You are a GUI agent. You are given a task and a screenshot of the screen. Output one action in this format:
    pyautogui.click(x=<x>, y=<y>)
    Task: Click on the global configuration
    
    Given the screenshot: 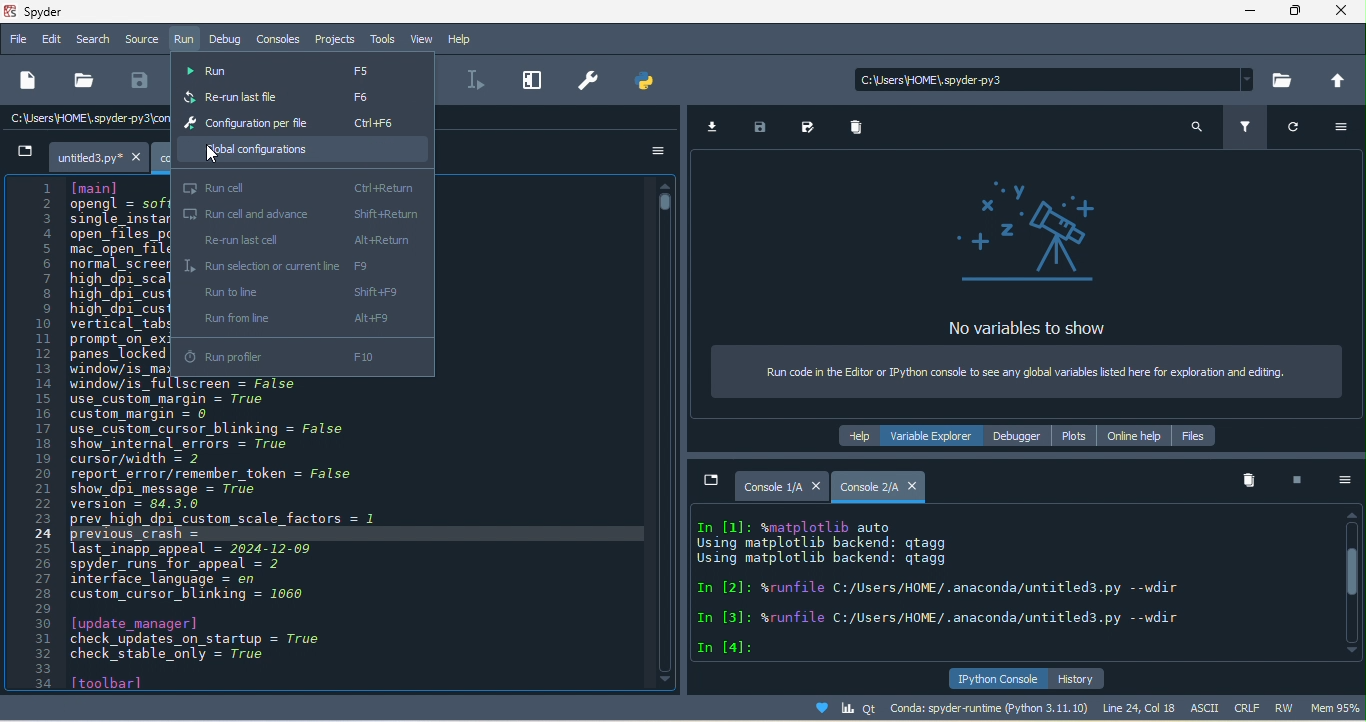 What is the action you would take?
    pyautogui.click(x=302, y=151)
    